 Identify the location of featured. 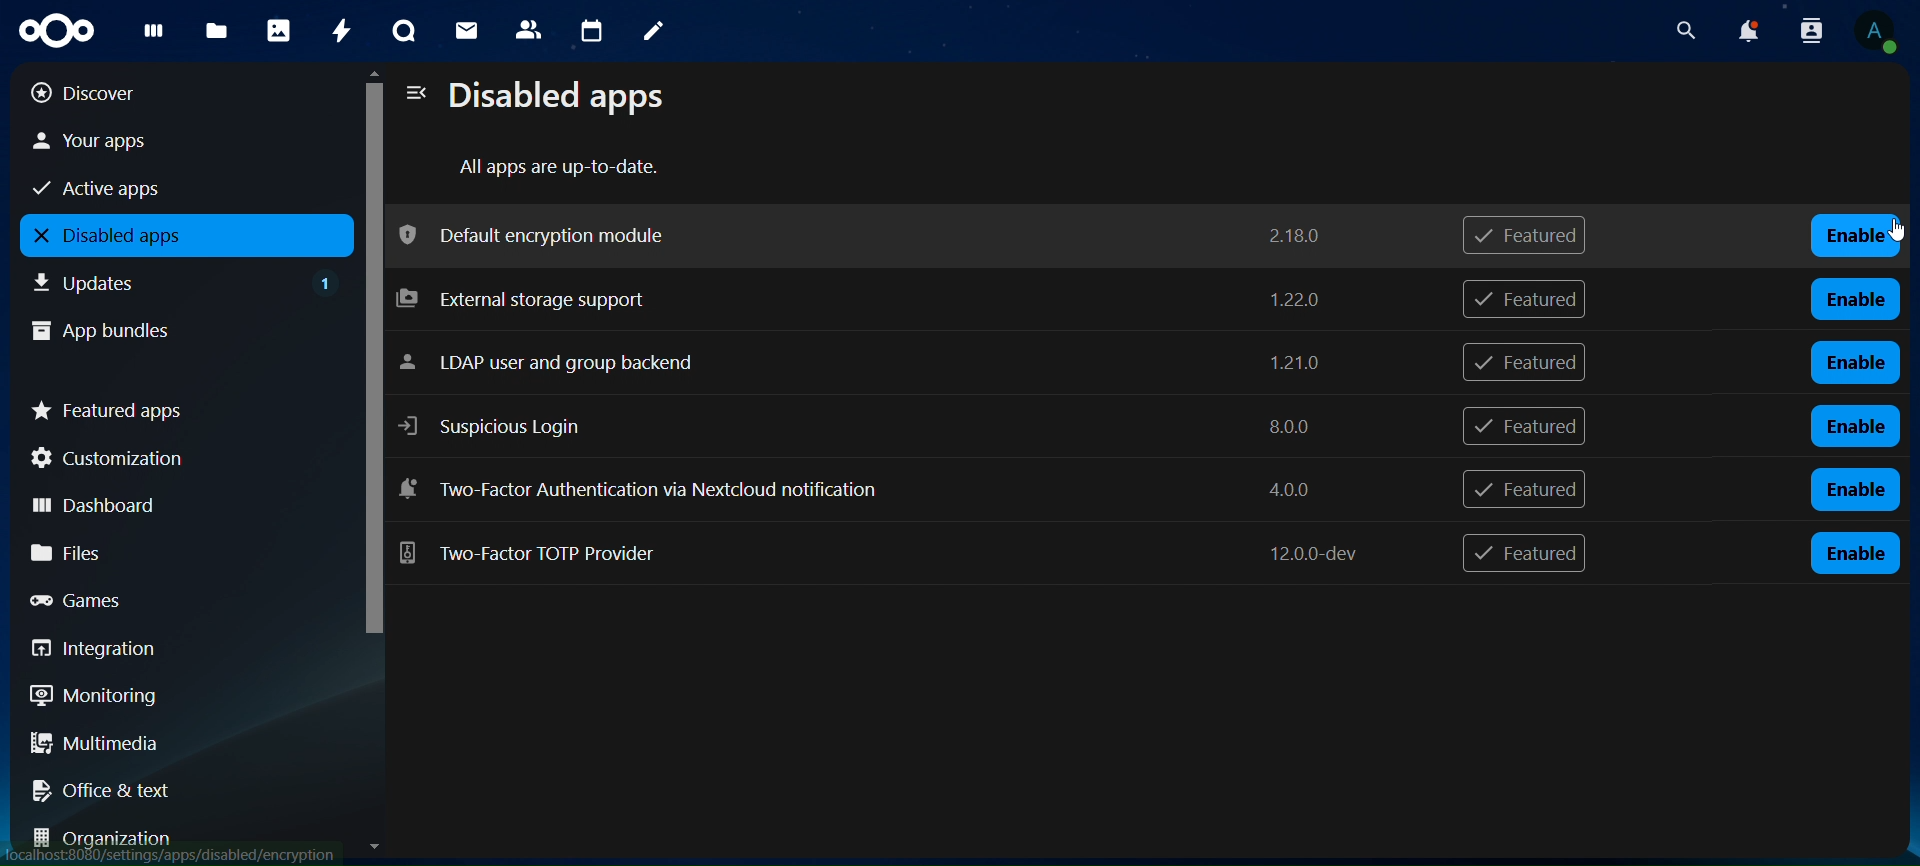
(1528, 556).